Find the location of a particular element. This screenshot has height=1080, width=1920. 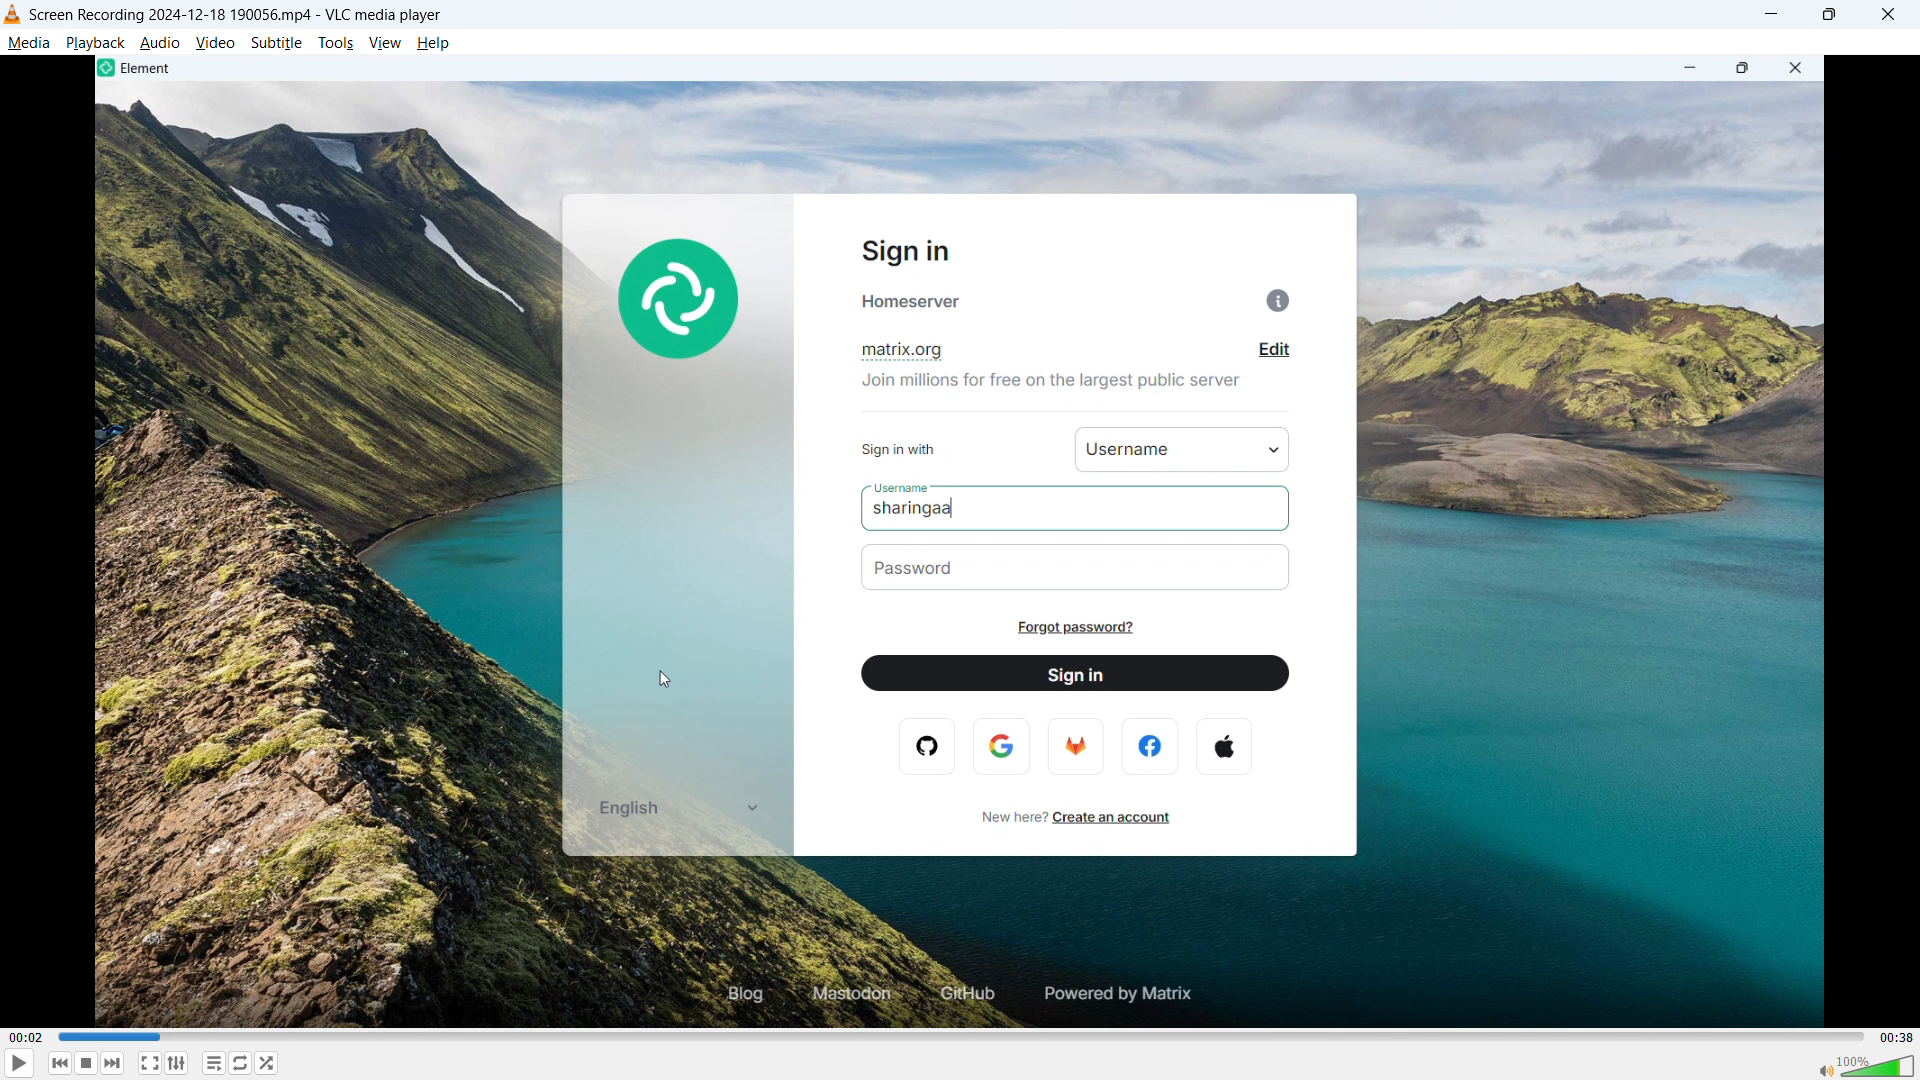

Logo  is located at coordinates (13, 15).